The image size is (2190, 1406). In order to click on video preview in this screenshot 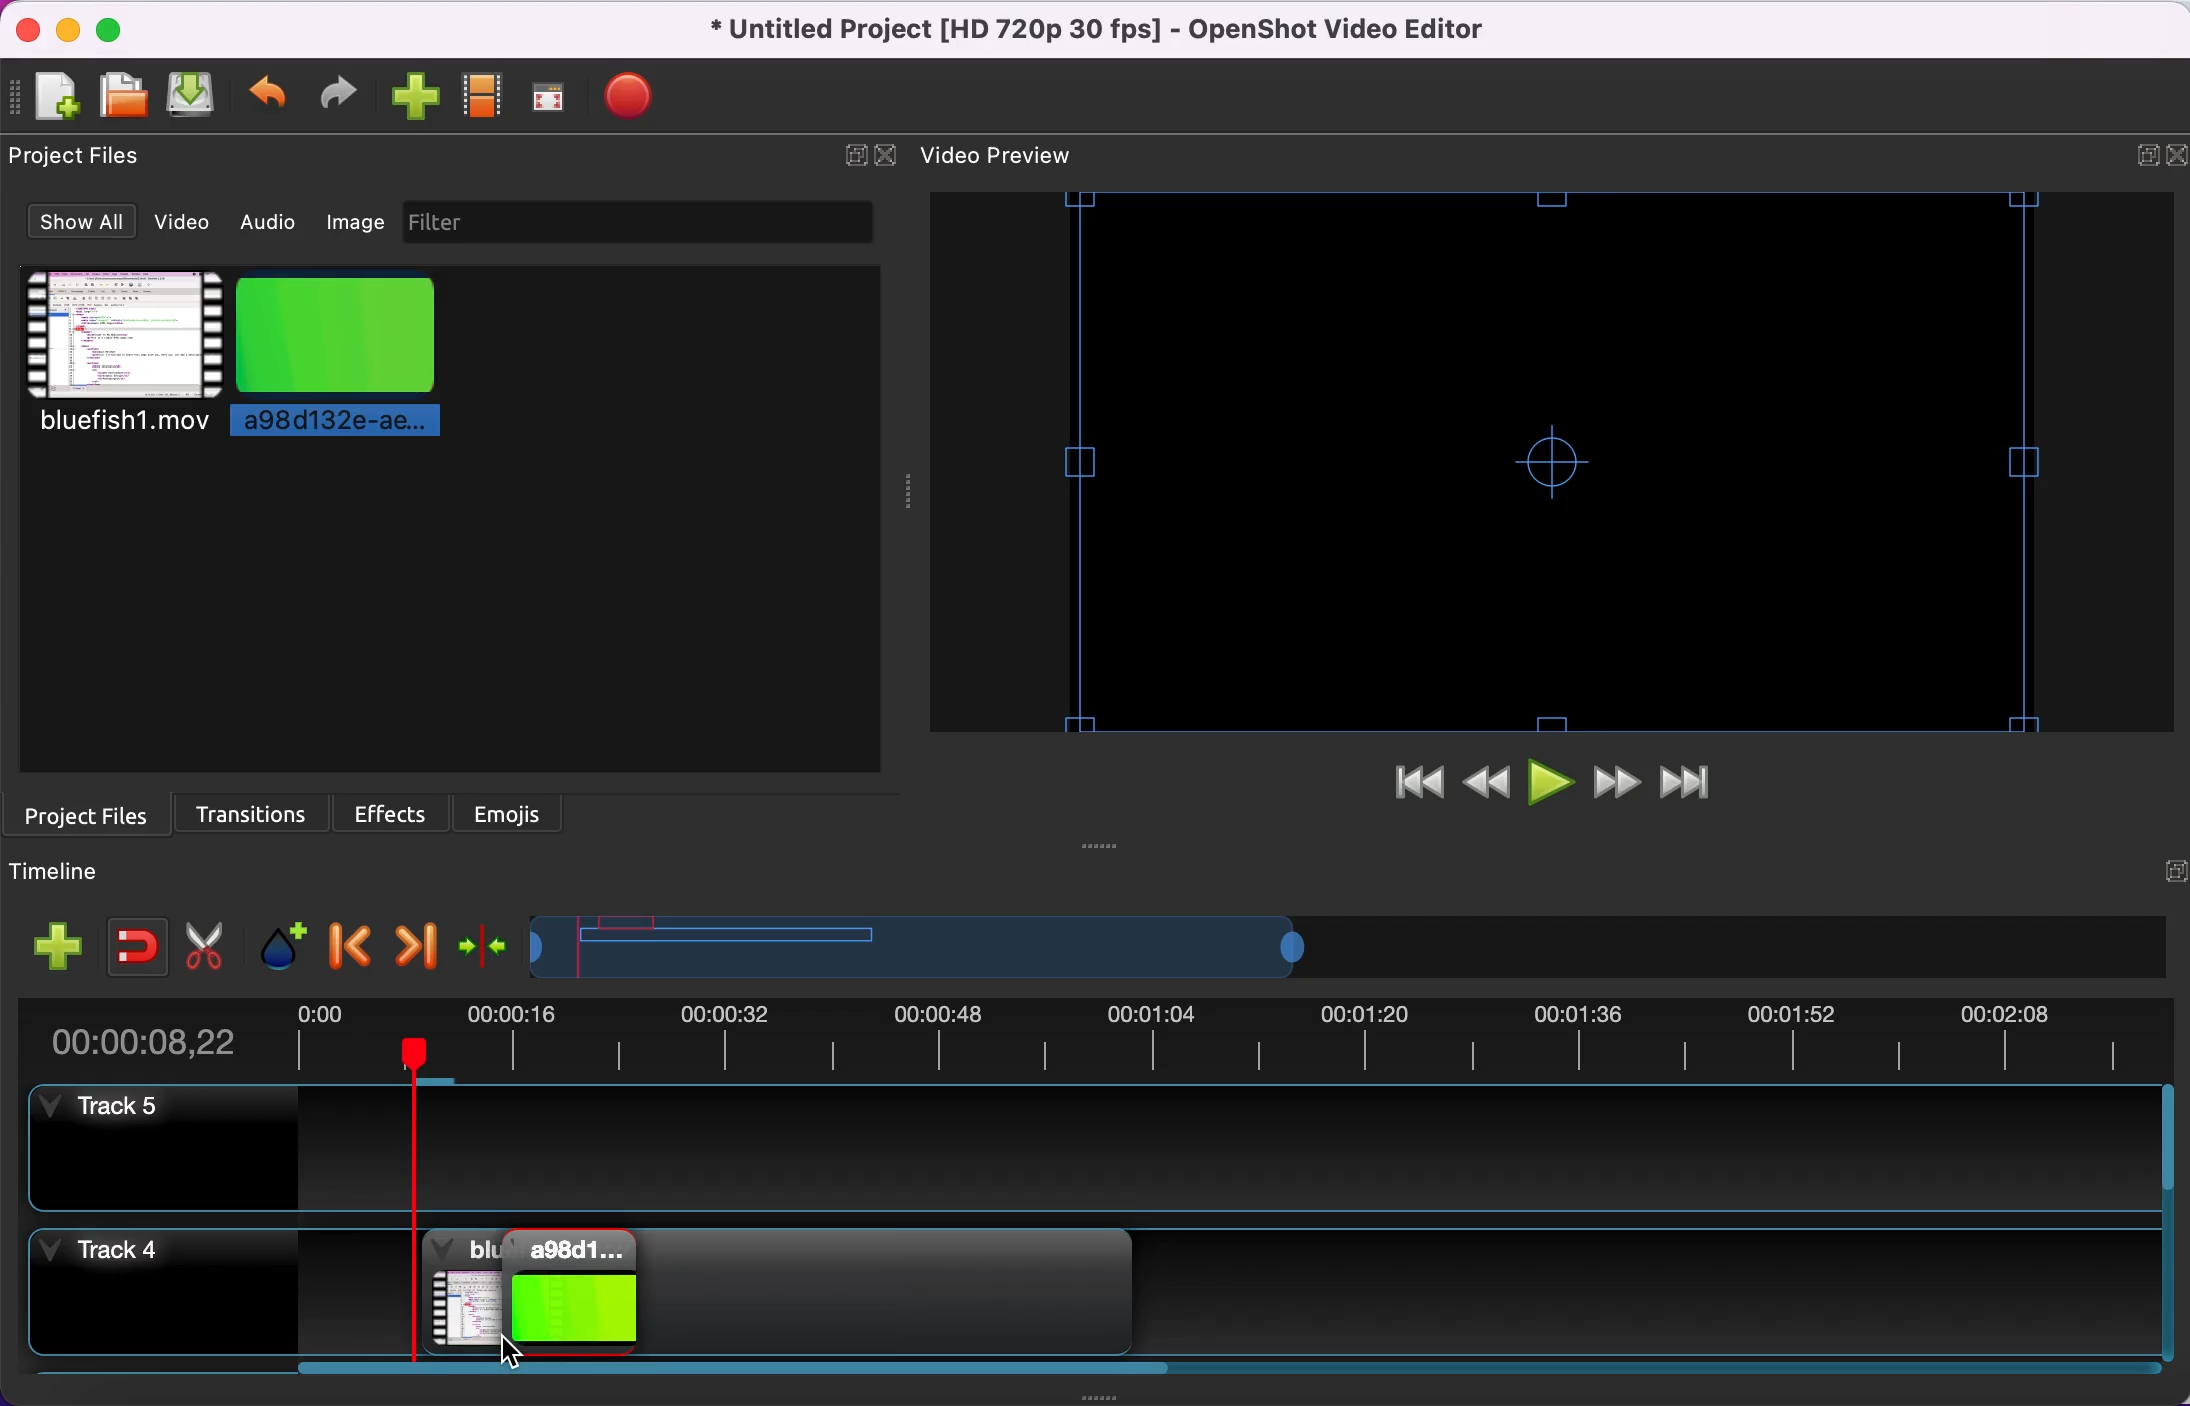, I will do `click(1017, 156)`.